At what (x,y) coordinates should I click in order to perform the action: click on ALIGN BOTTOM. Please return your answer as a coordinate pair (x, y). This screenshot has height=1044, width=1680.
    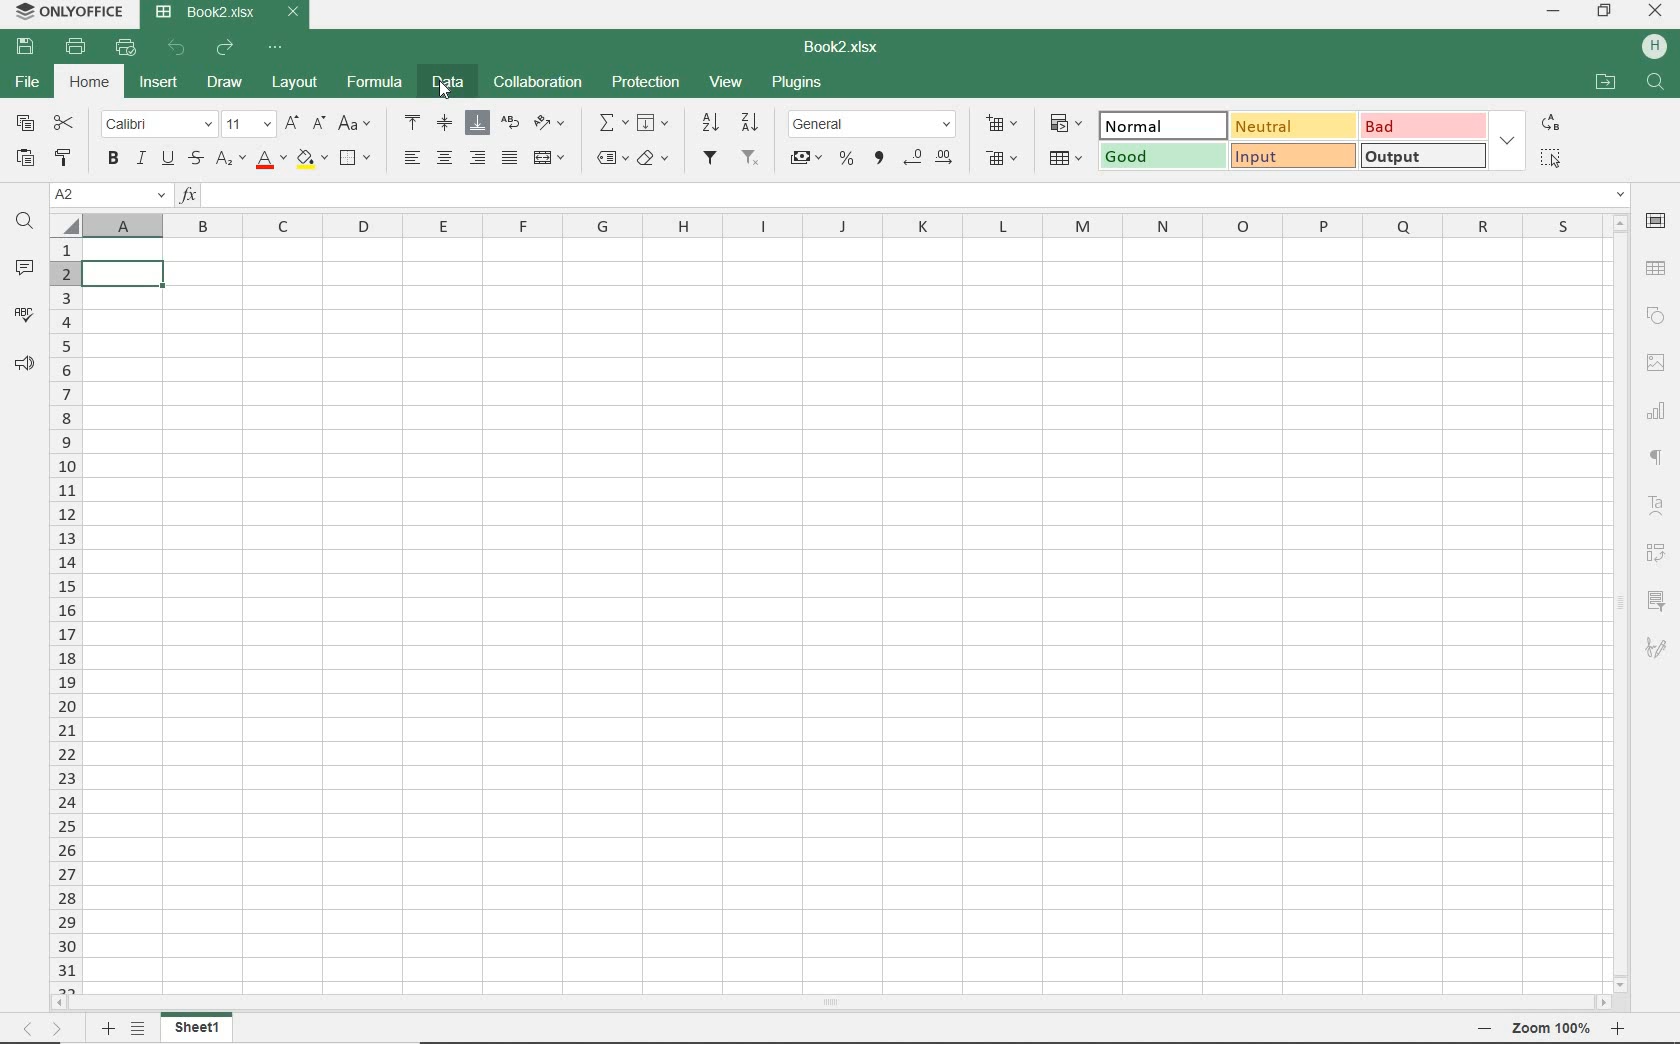
    Looking at the image, I should click on (477, 124).